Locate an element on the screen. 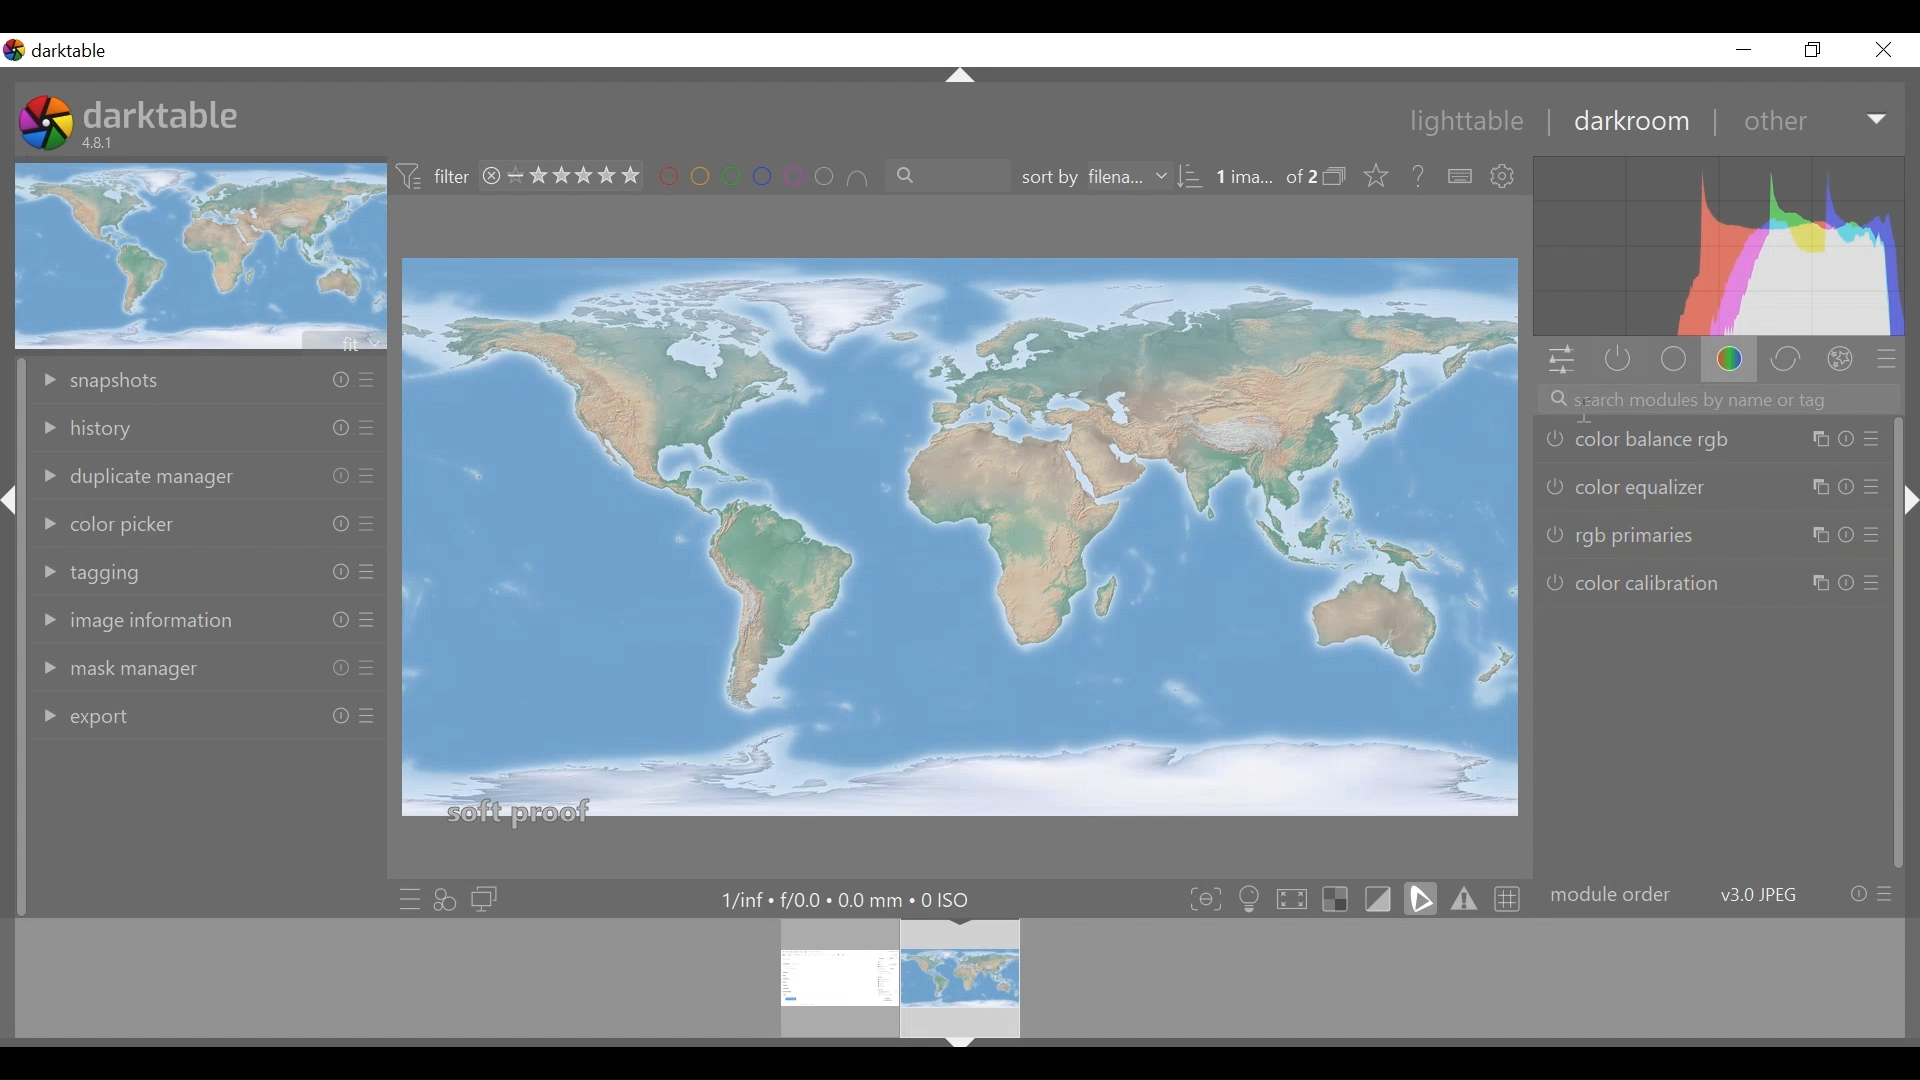  toggle indication of raw overexposure is located at coordinates (1341, 898).